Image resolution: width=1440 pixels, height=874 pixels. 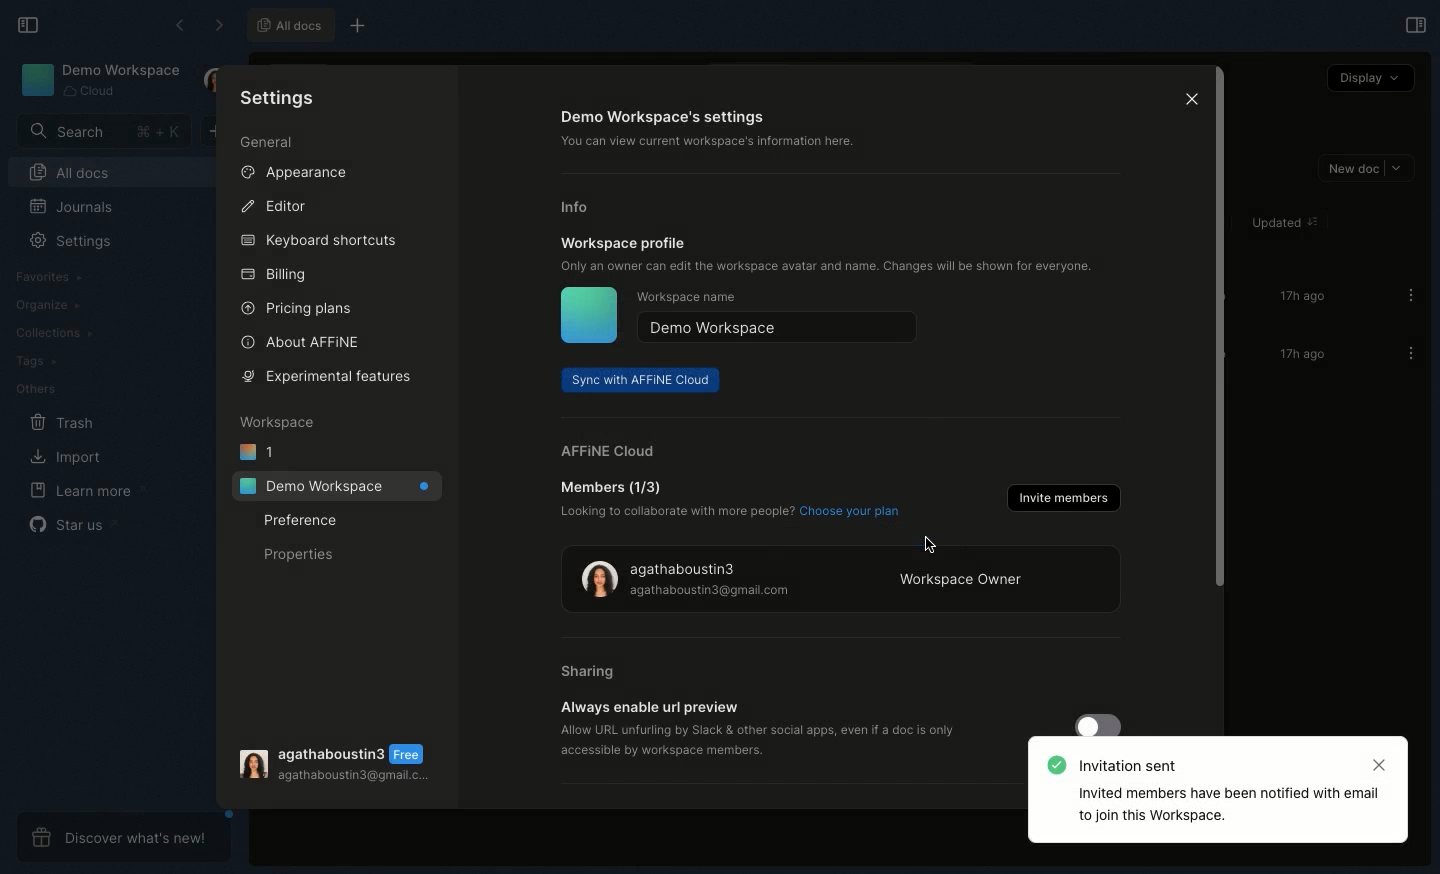 What do you see at coordinates (319, 237) in the screenshot?
I see `Keyboard shortcuts` at bounding box center [319, 237].